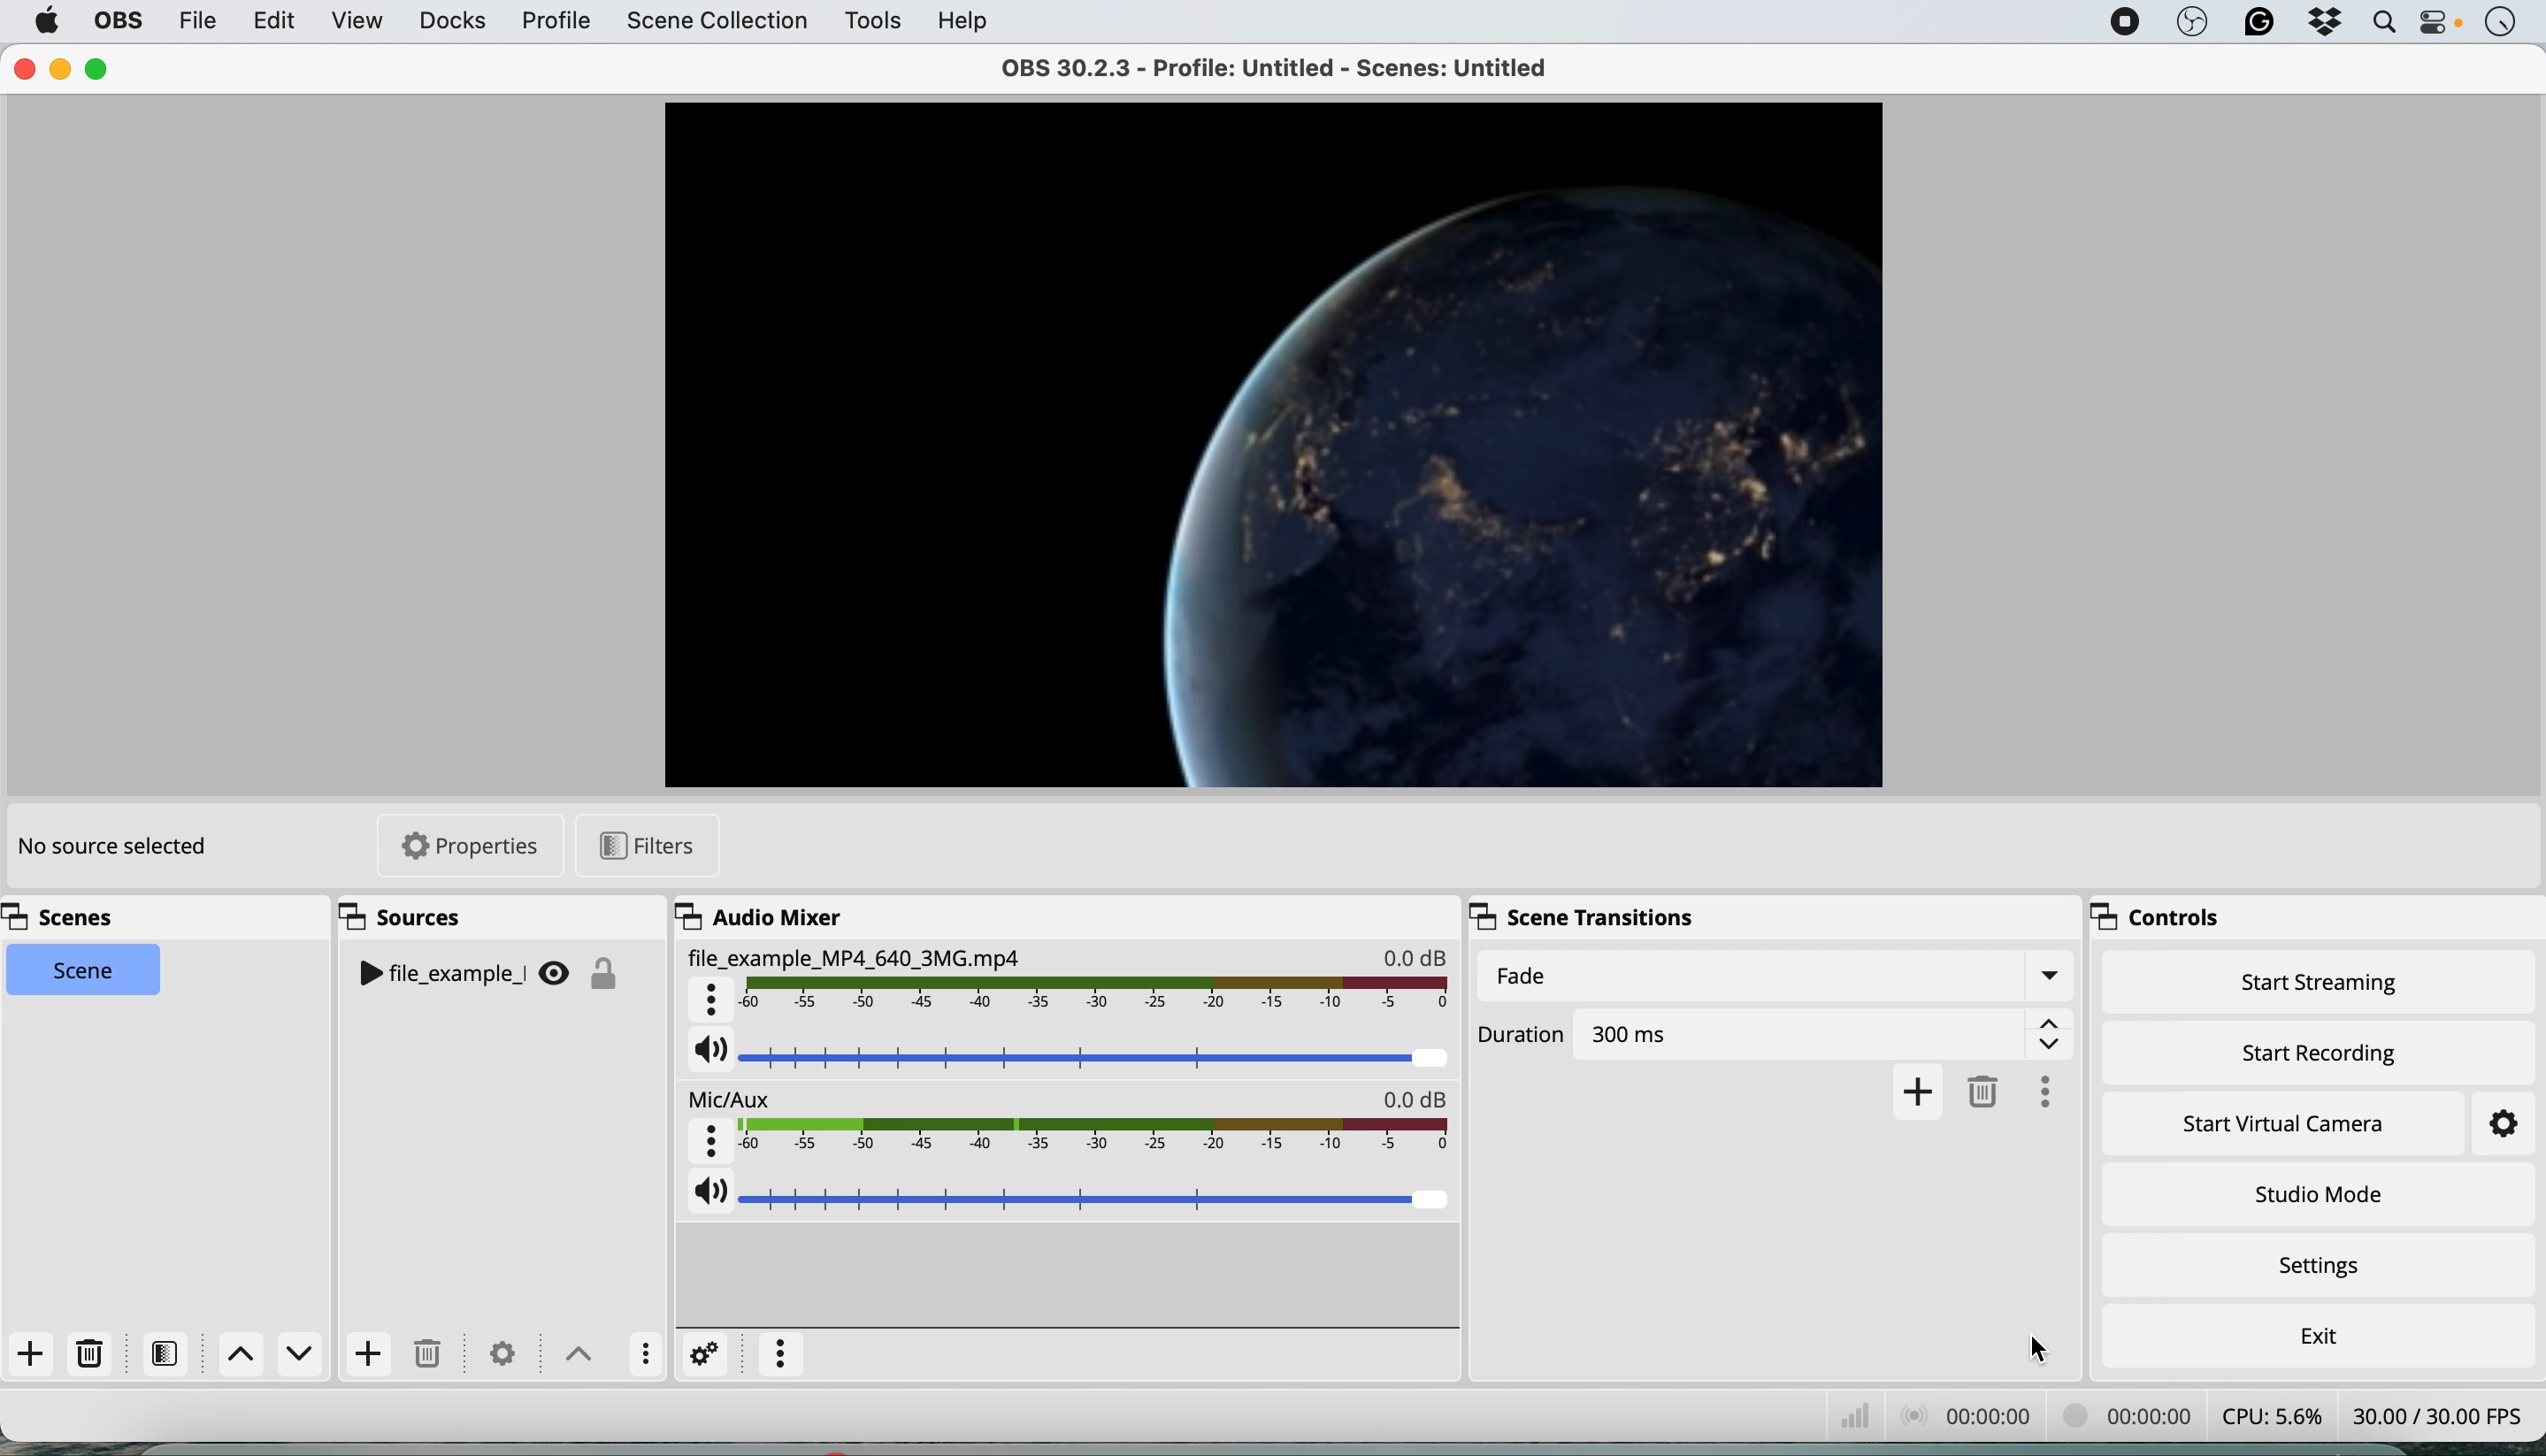 This screenshot has height=1456, width=2546. I want to click on scenes, so click(69, 918).